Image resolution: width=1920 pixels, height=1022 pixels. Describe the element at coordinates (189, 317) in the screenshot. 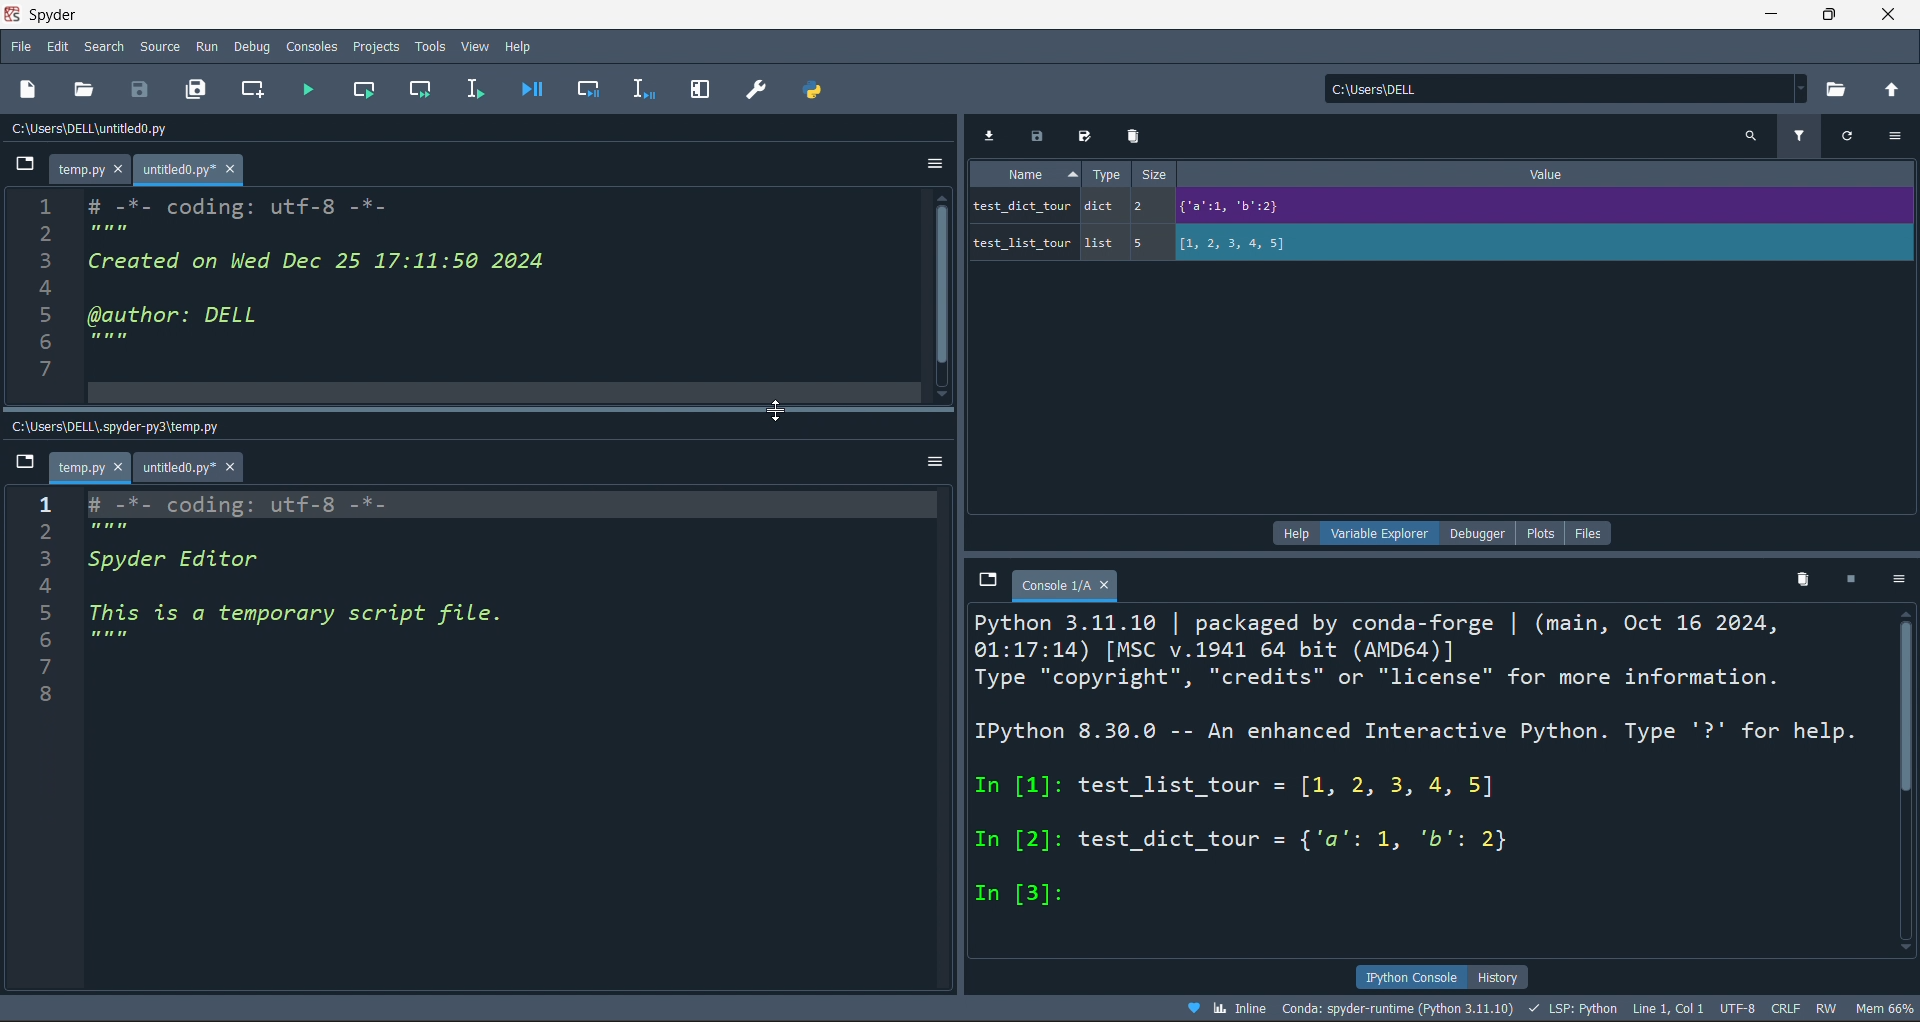

I see `5  @author: DELL` at that location.